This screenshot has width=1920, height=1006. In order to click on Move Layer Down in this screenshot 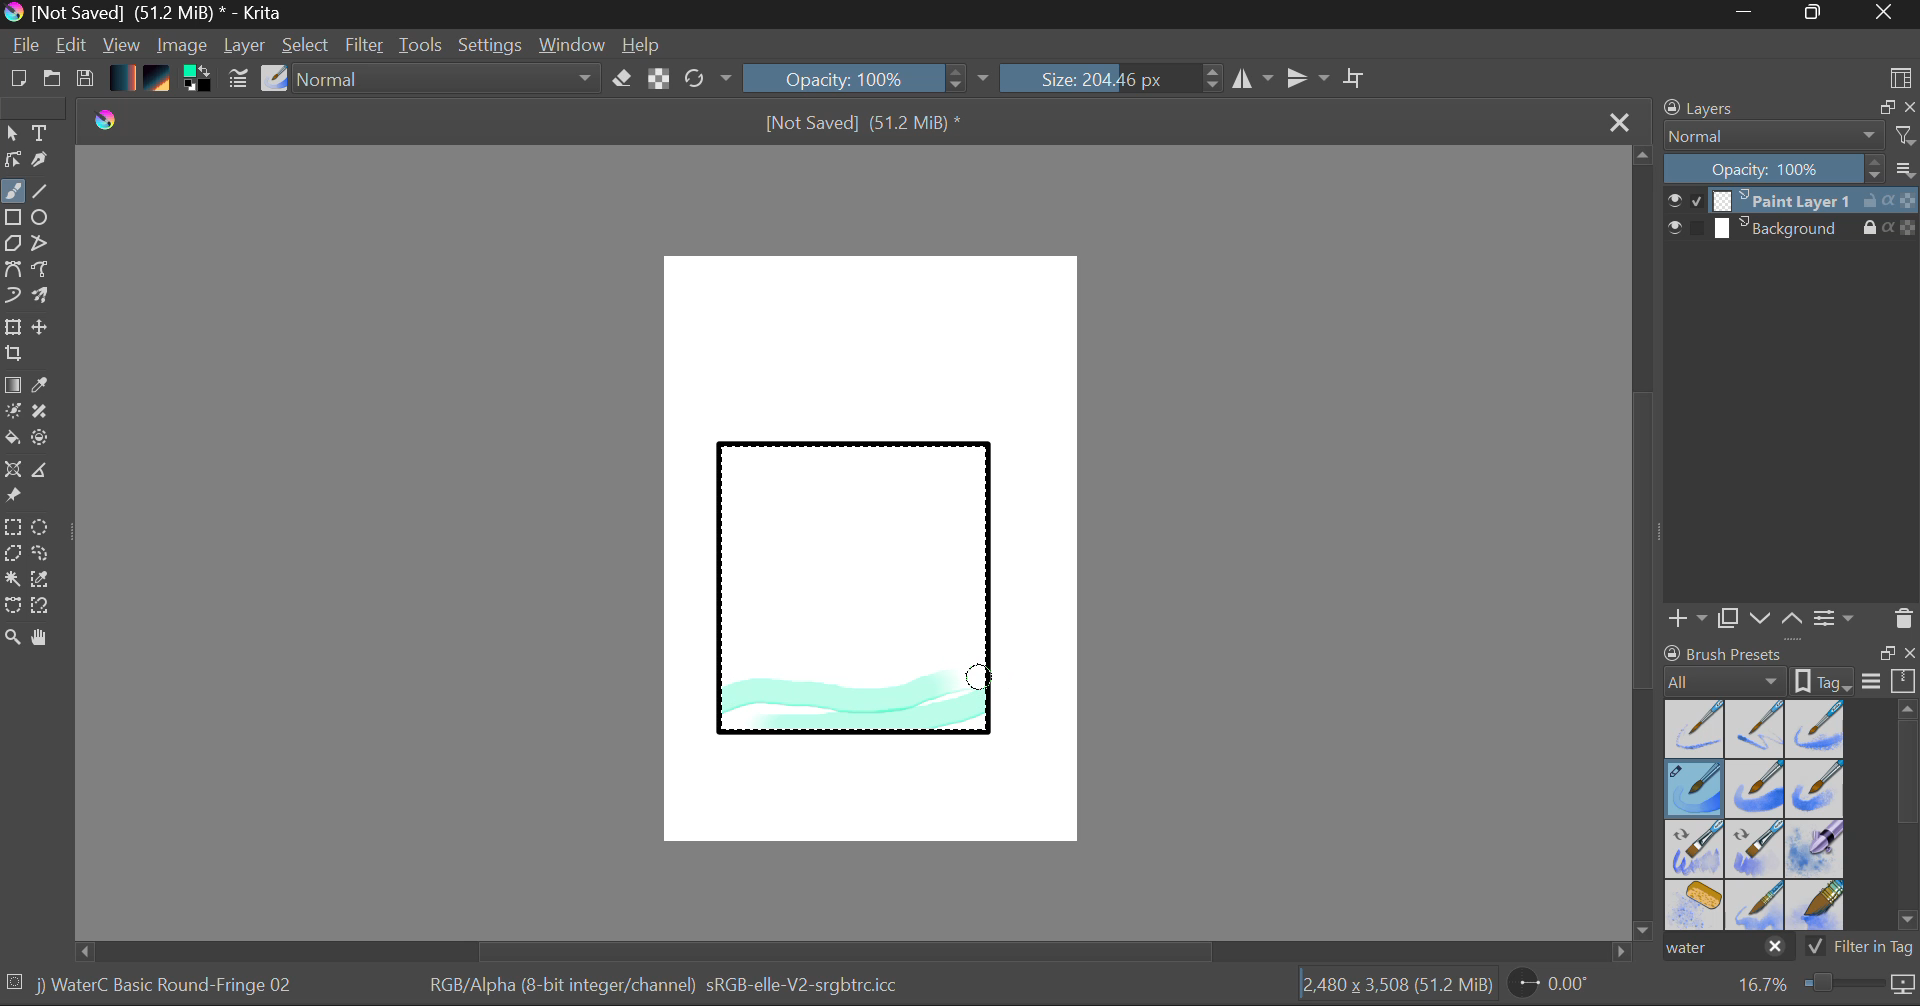, I will do `click(1762, 619)`.